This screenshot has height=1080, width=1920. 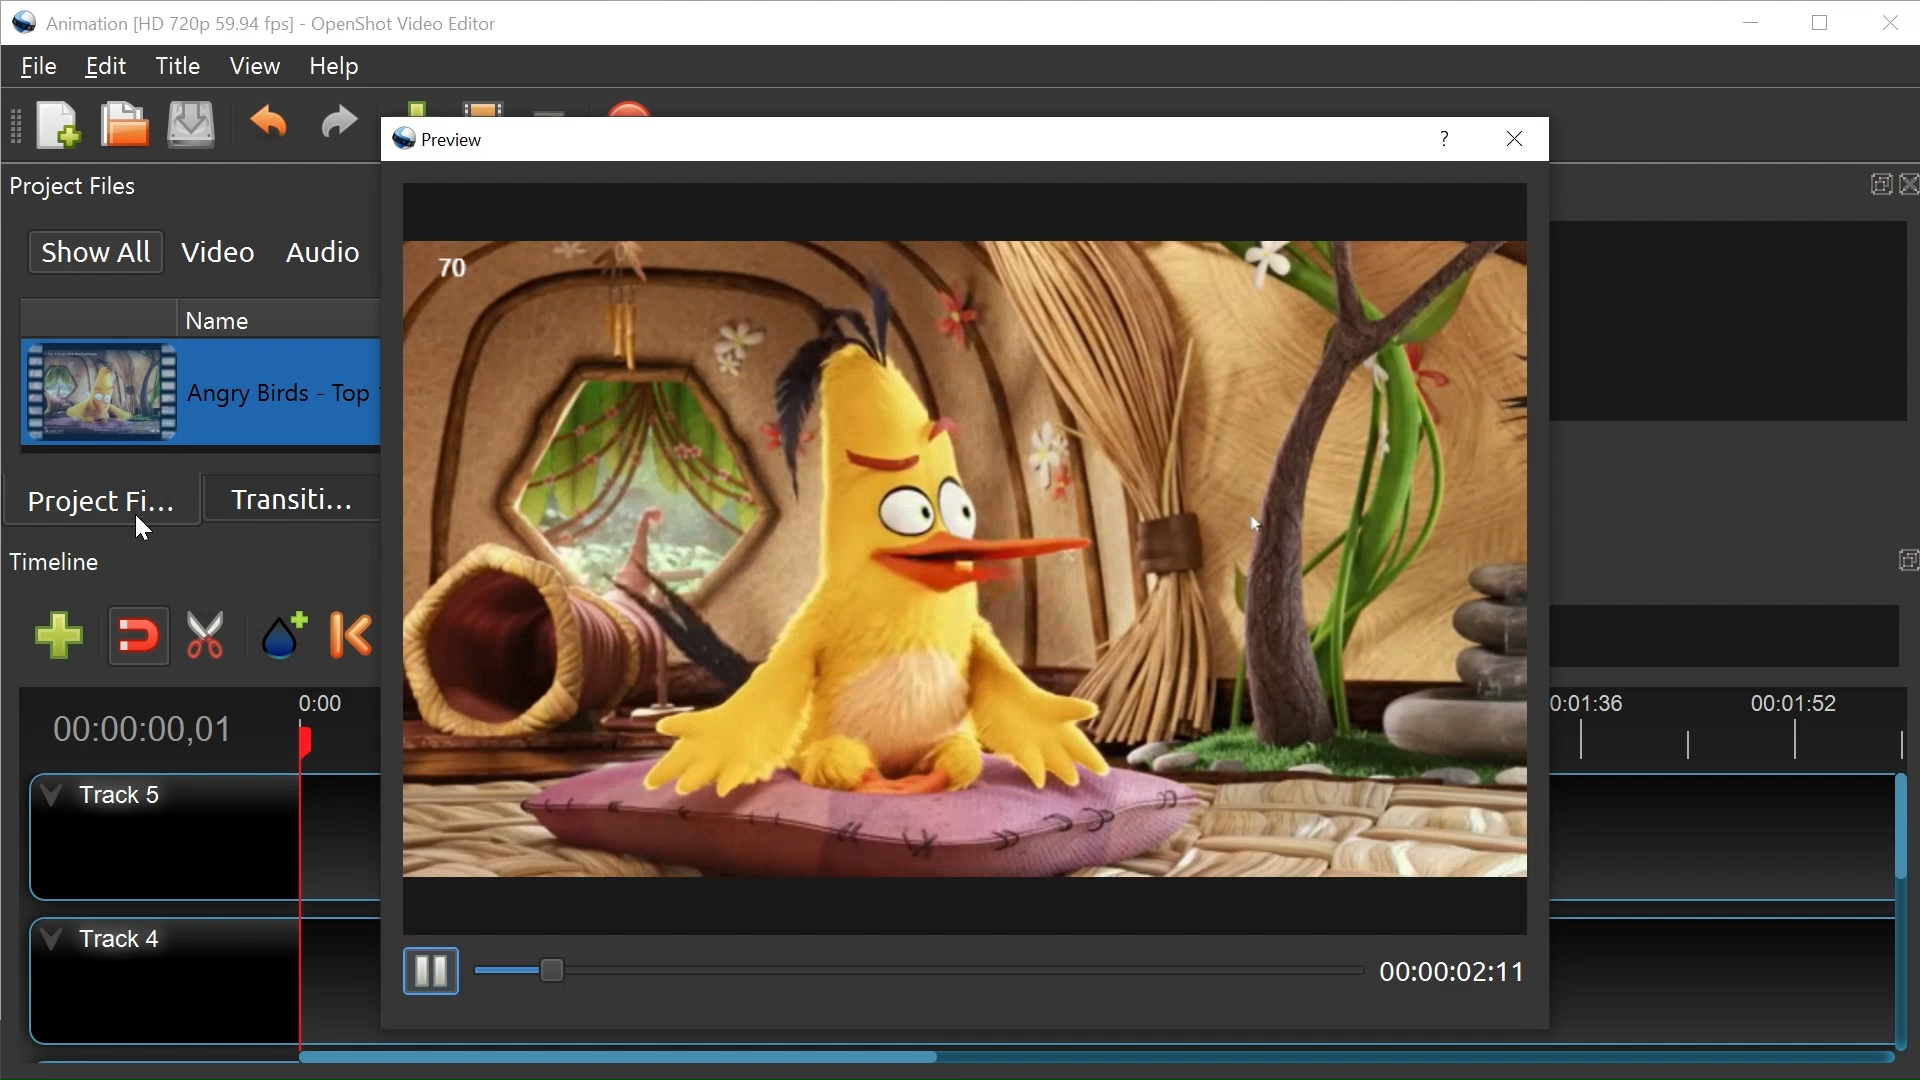 What do you see at coordinates (1751, 21) in the screenshot?
I see `minimize` at bounding box center [1751, 21].